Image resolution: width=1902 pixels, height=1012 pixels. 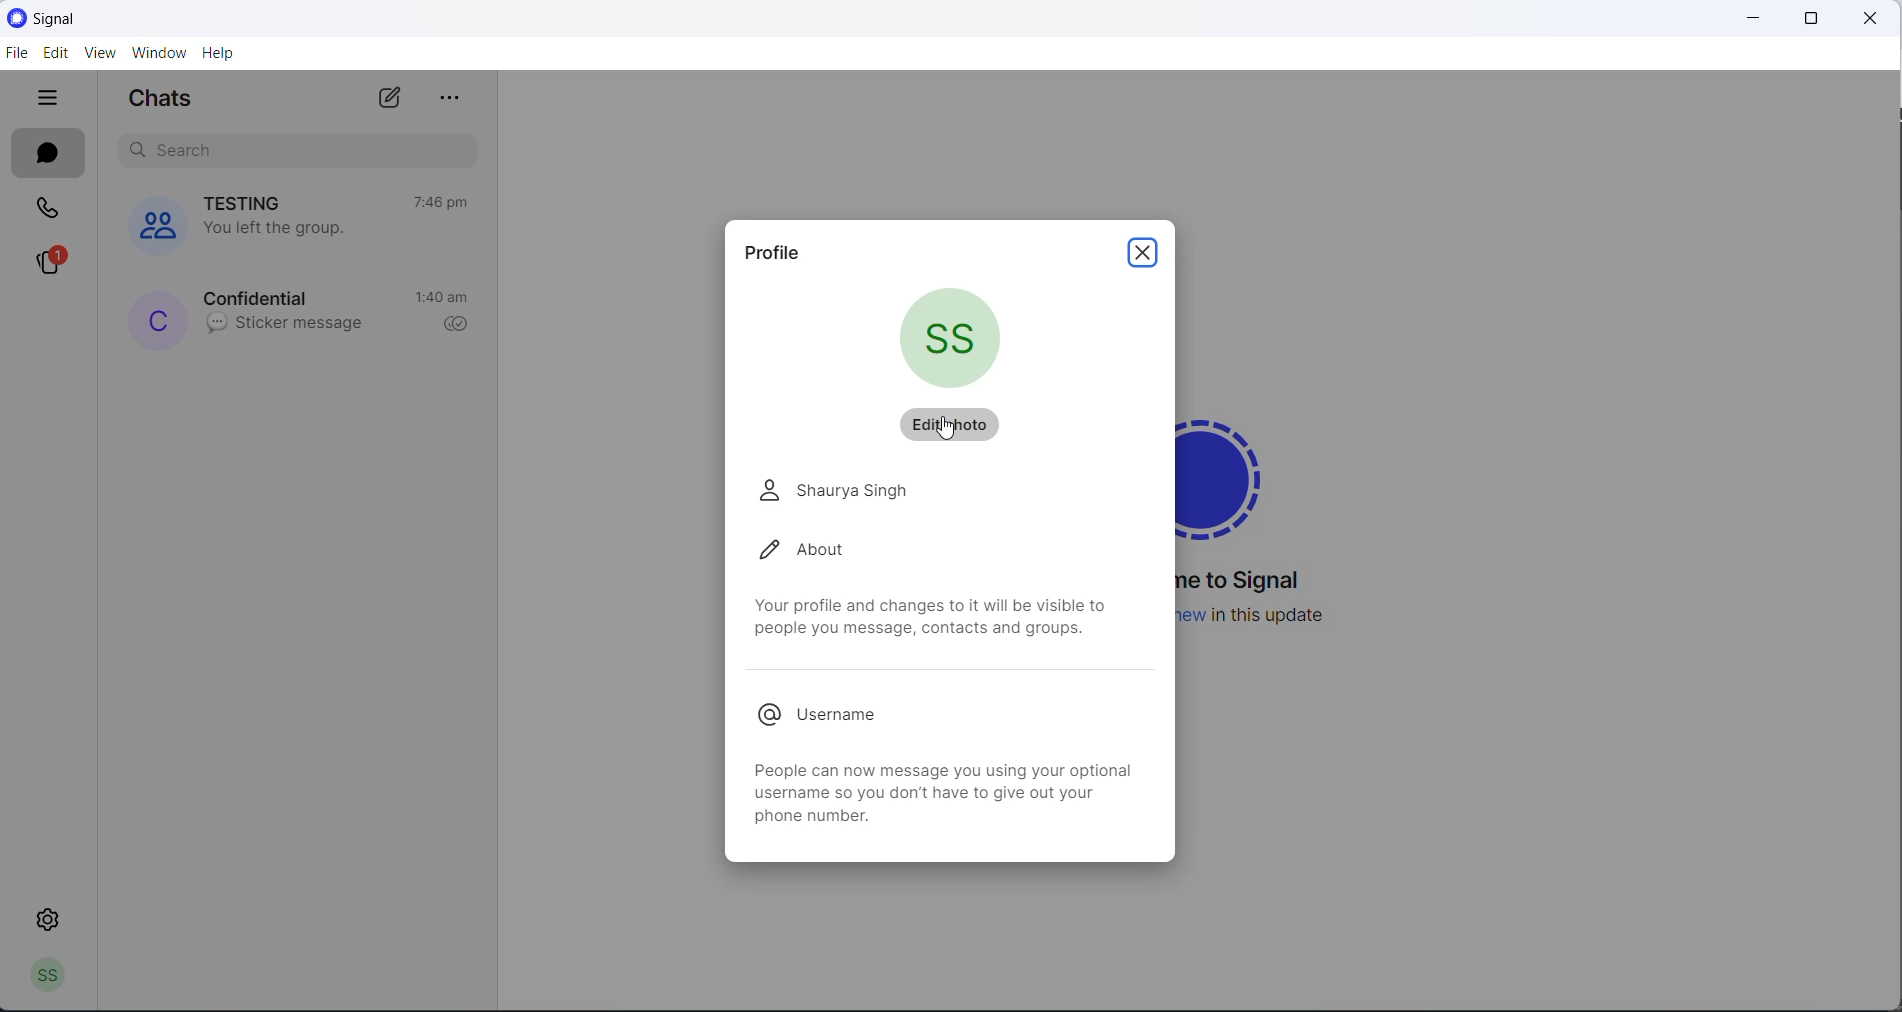 What do you see at coordinates (291, 150) in the screenshot?
I see `search chats` at bounding box center [291, 150].